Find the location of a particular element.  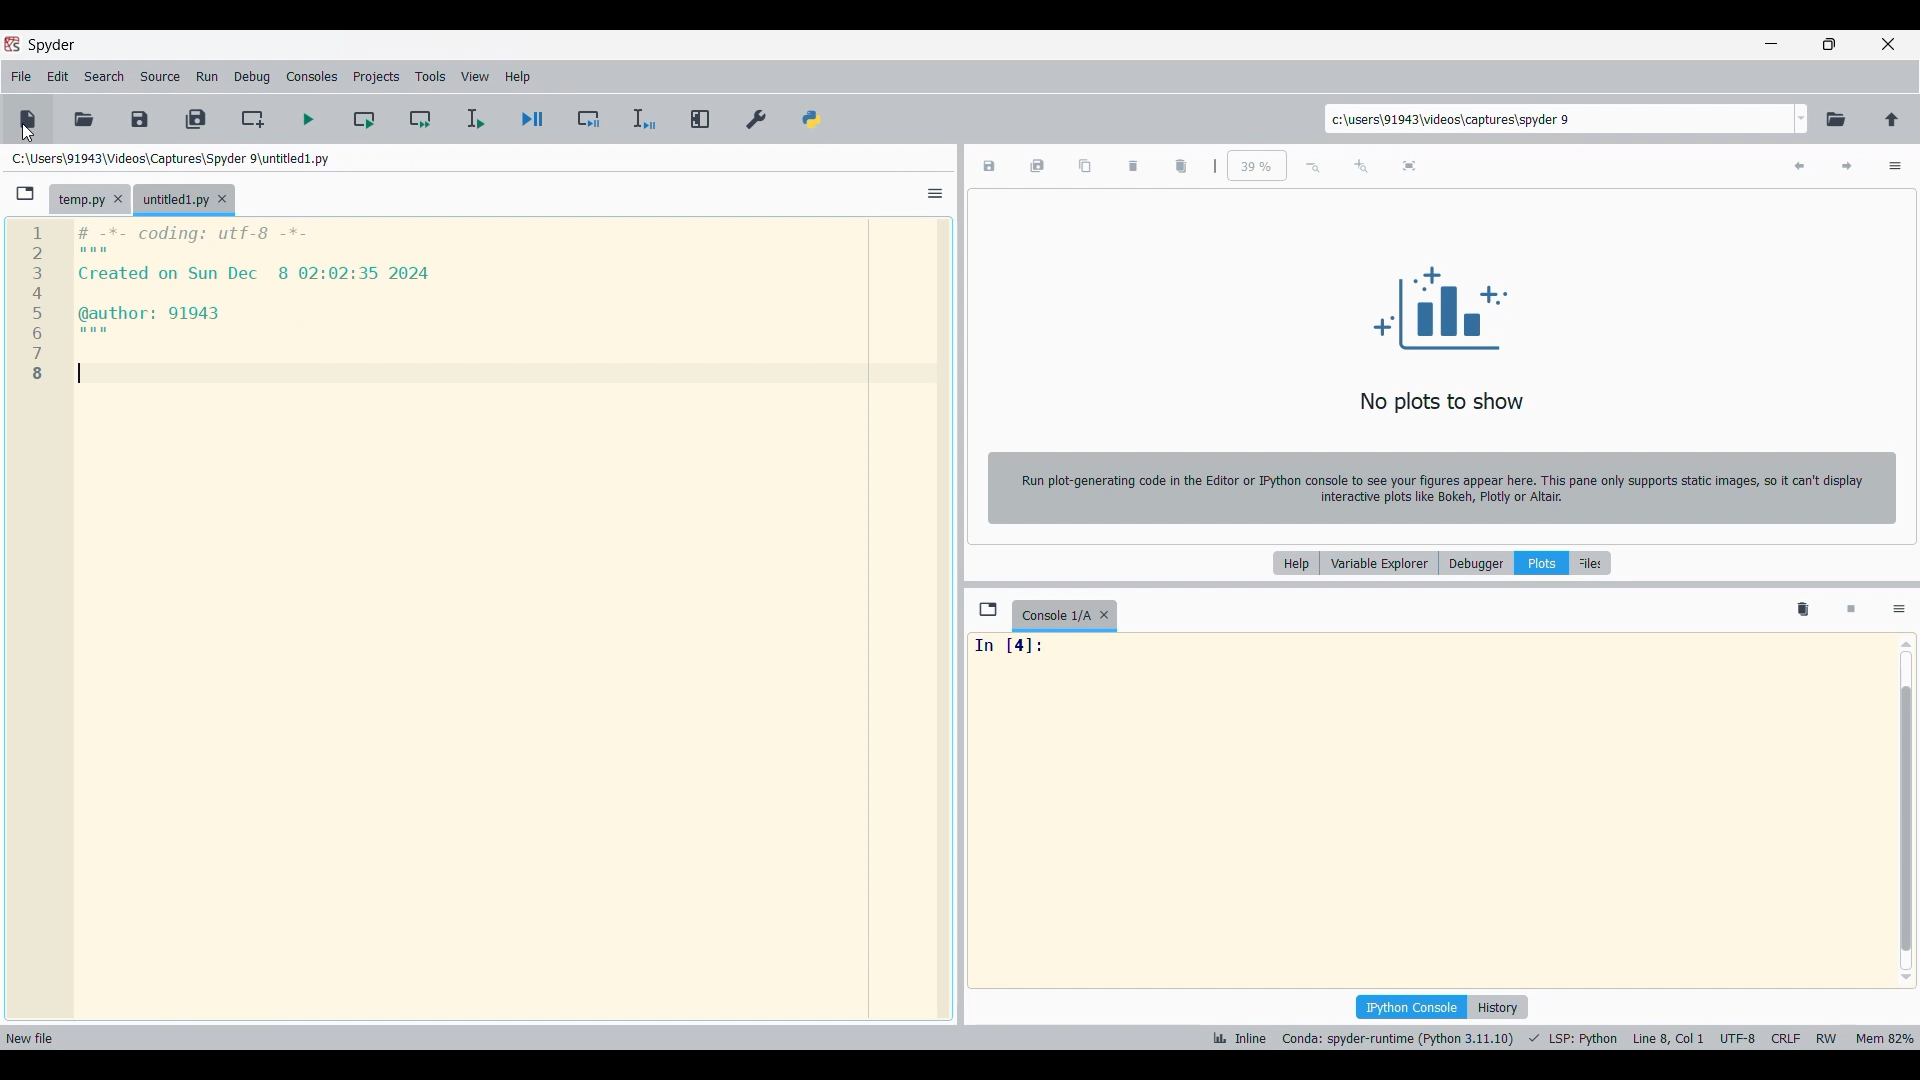

Current tab is located at coordinates (79, 199).